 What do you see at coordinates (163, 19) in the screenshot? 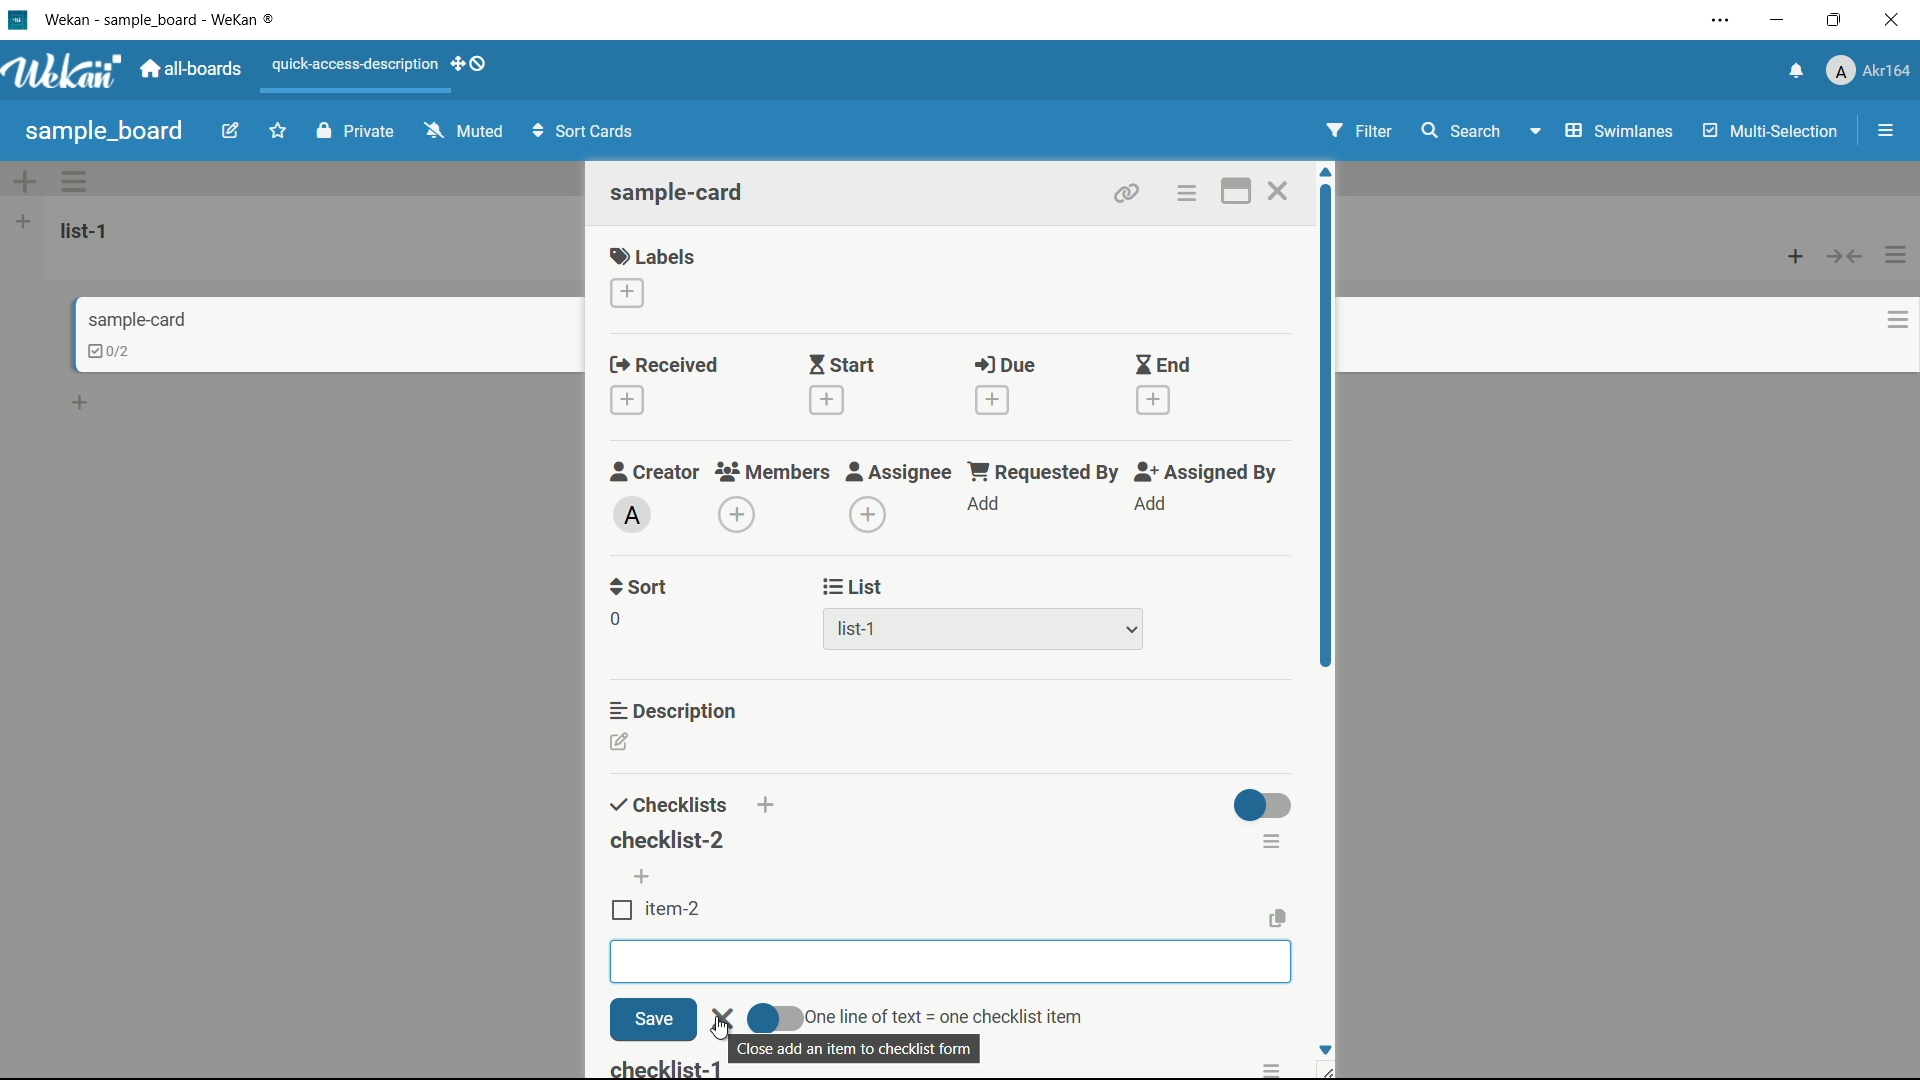
I see `app name` at bounding box center [163, 19].